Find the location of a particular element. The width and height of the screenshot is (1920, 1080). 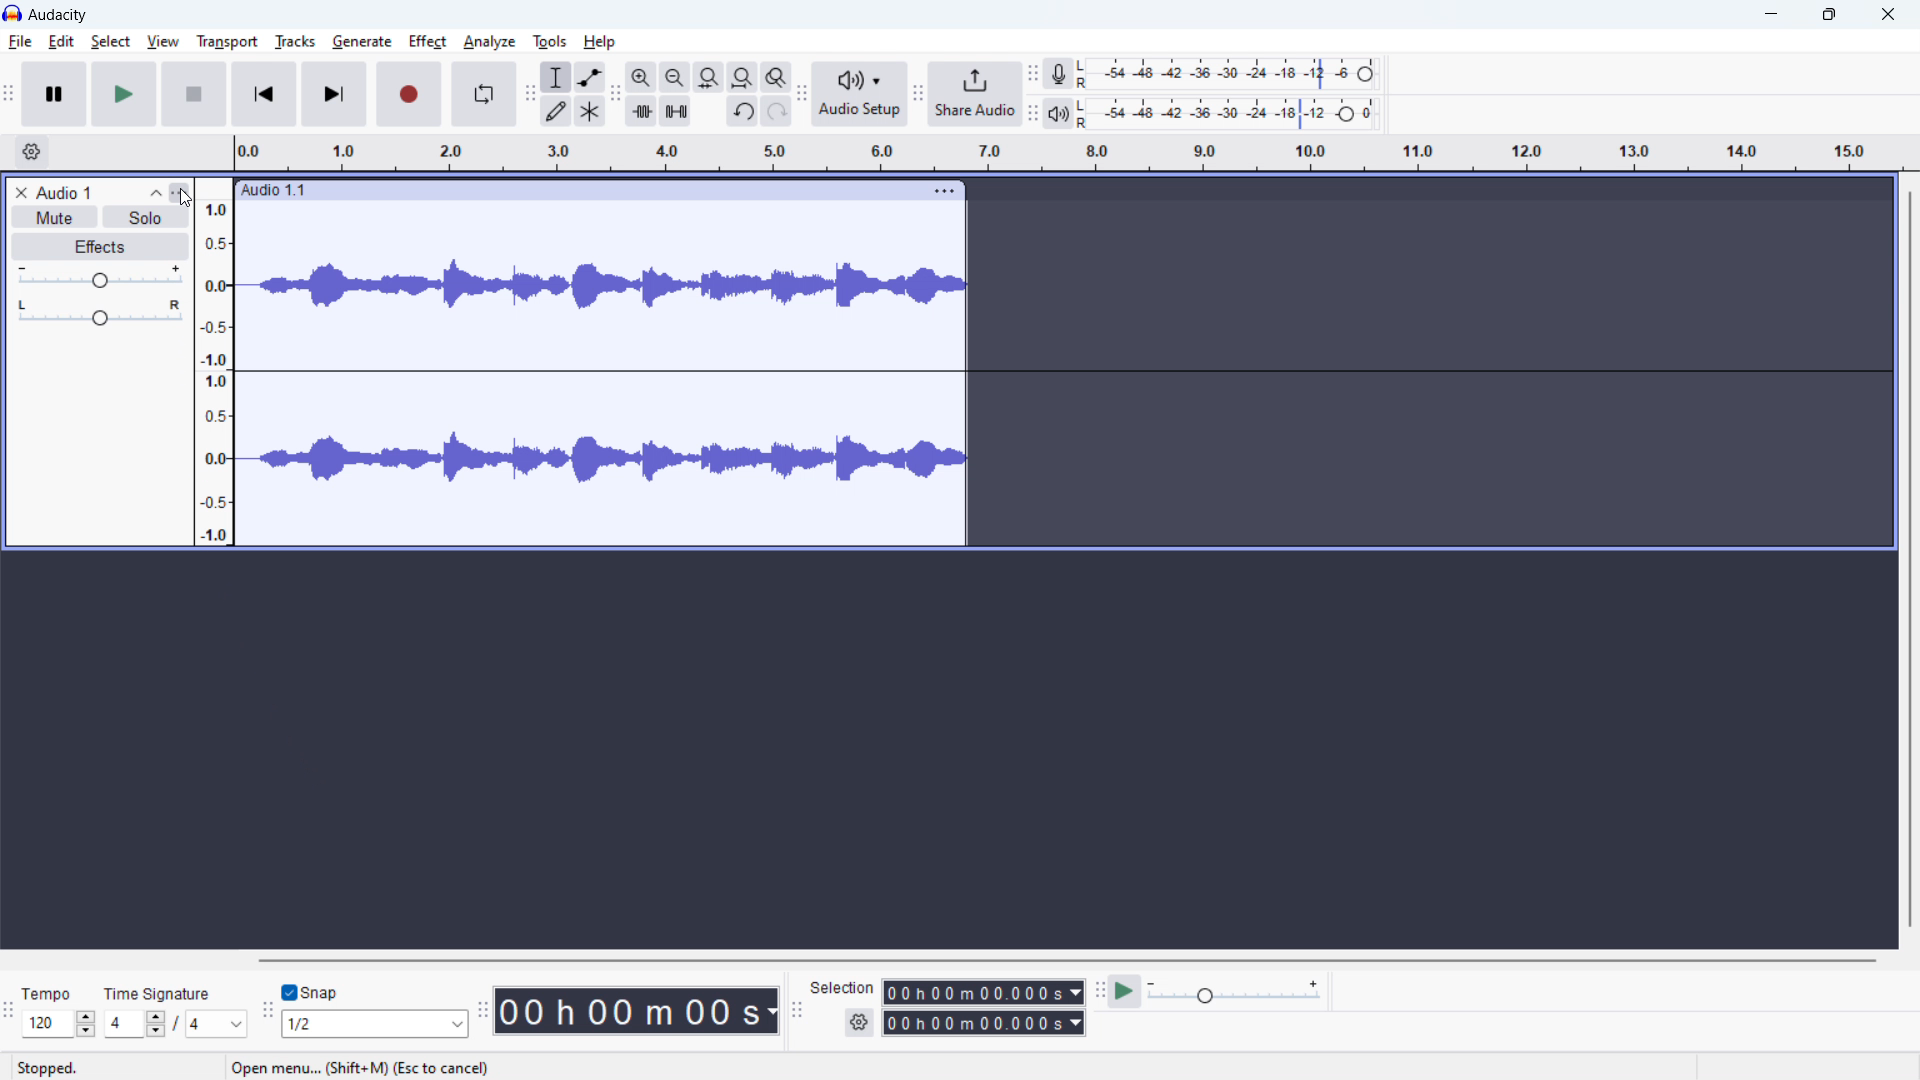

stopped is located at coordinates (56, 991).